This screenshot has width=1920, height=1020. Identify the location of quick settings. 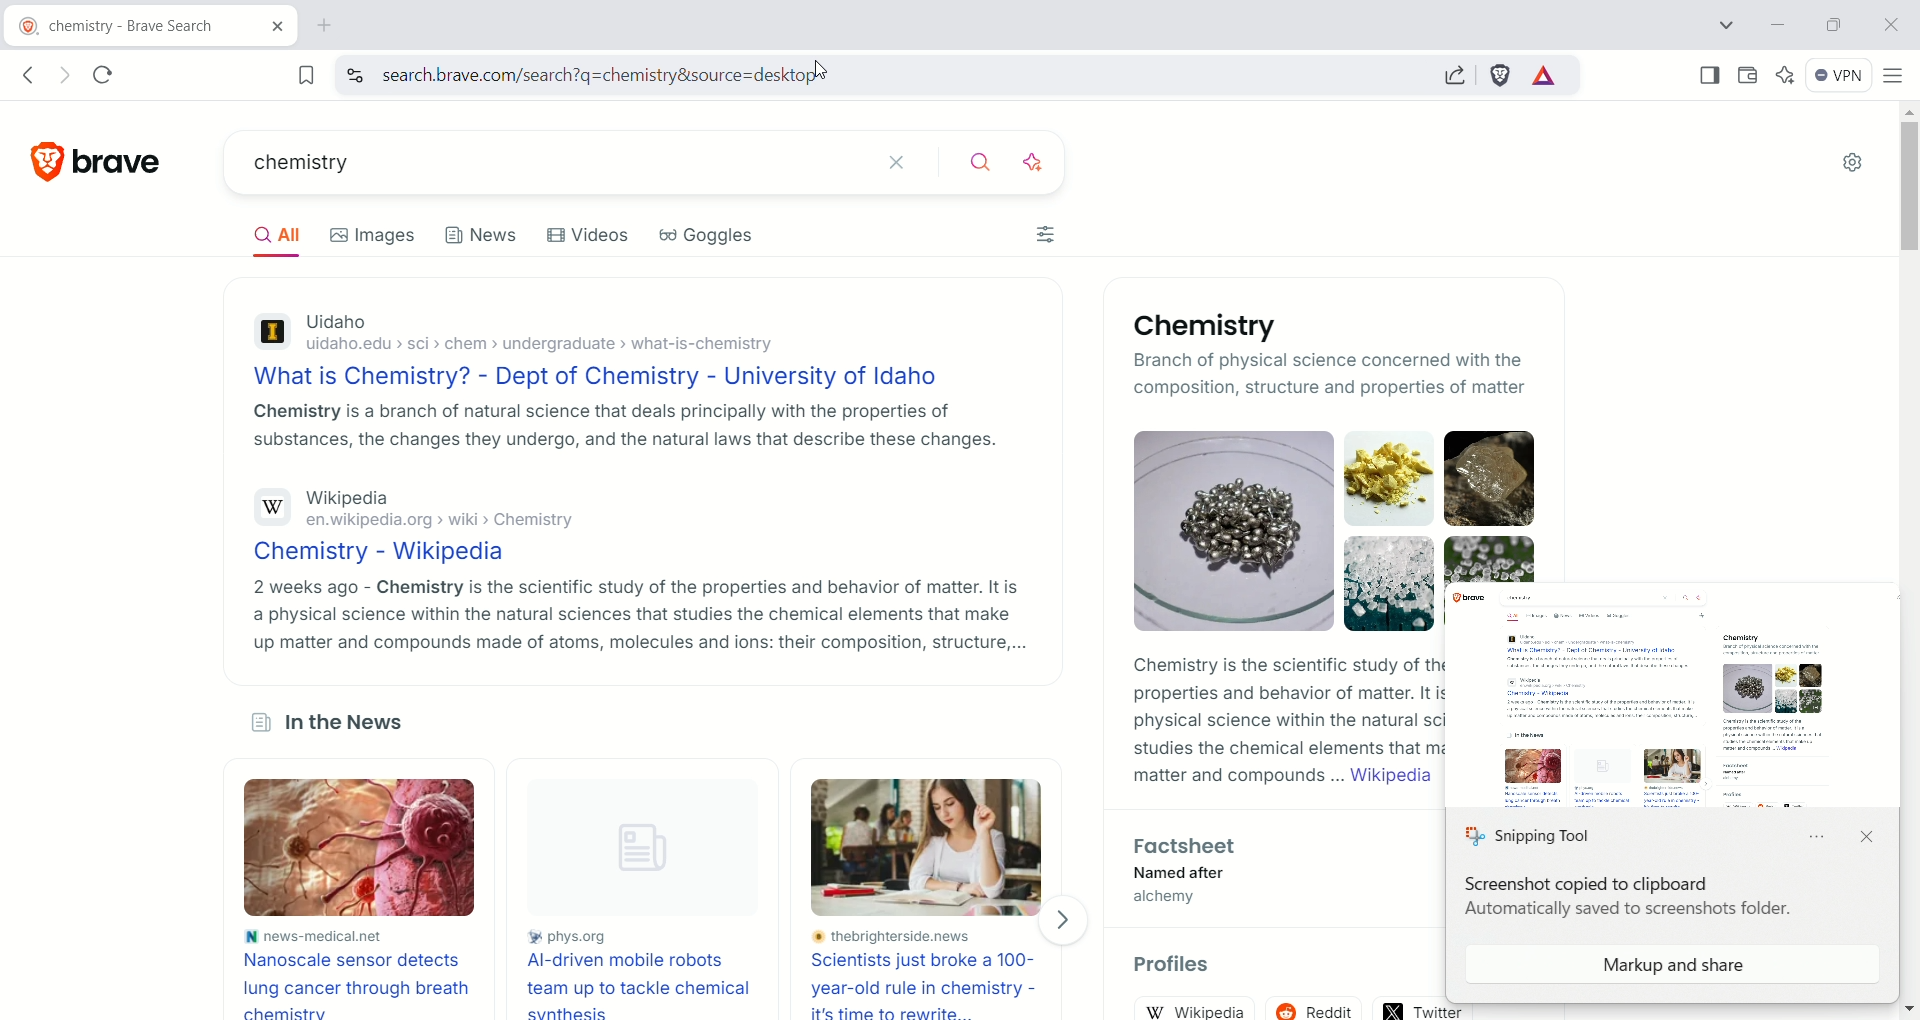
(1852, 164).